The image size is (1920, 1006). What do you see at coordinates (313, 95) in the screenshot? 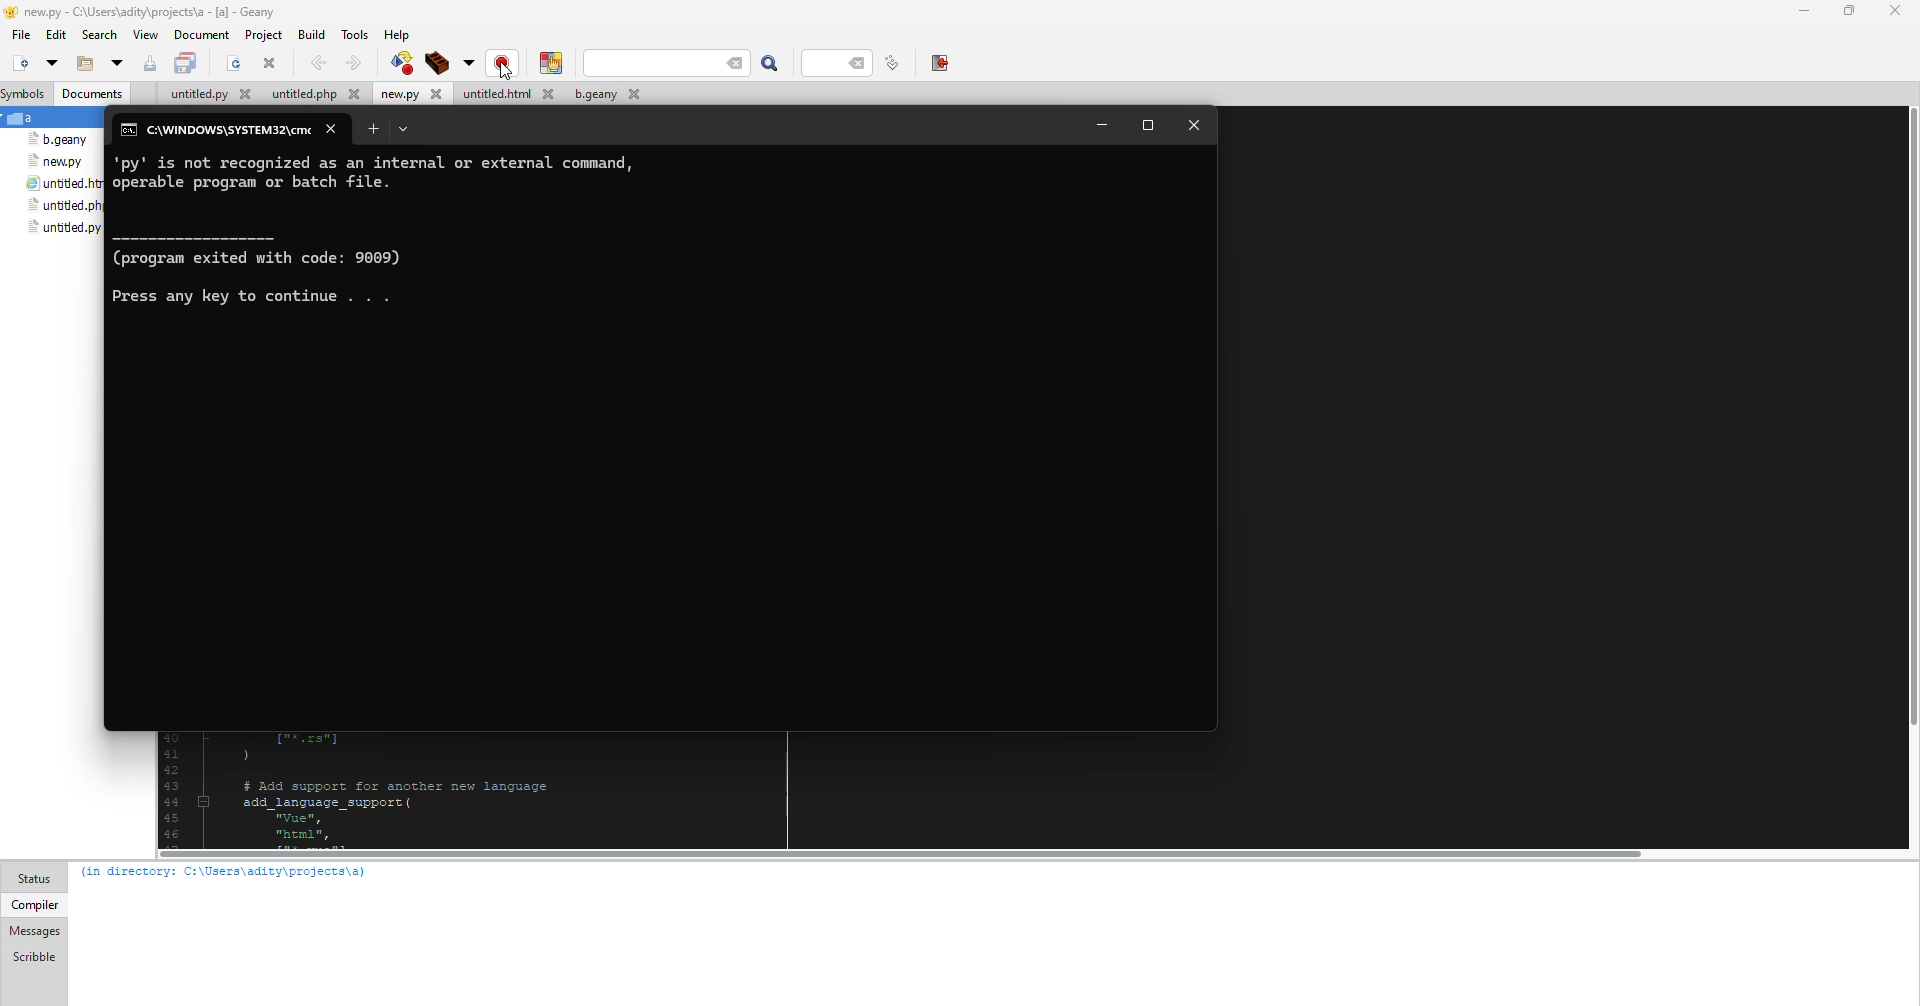
I see `file` at bounding box center [313, 95].